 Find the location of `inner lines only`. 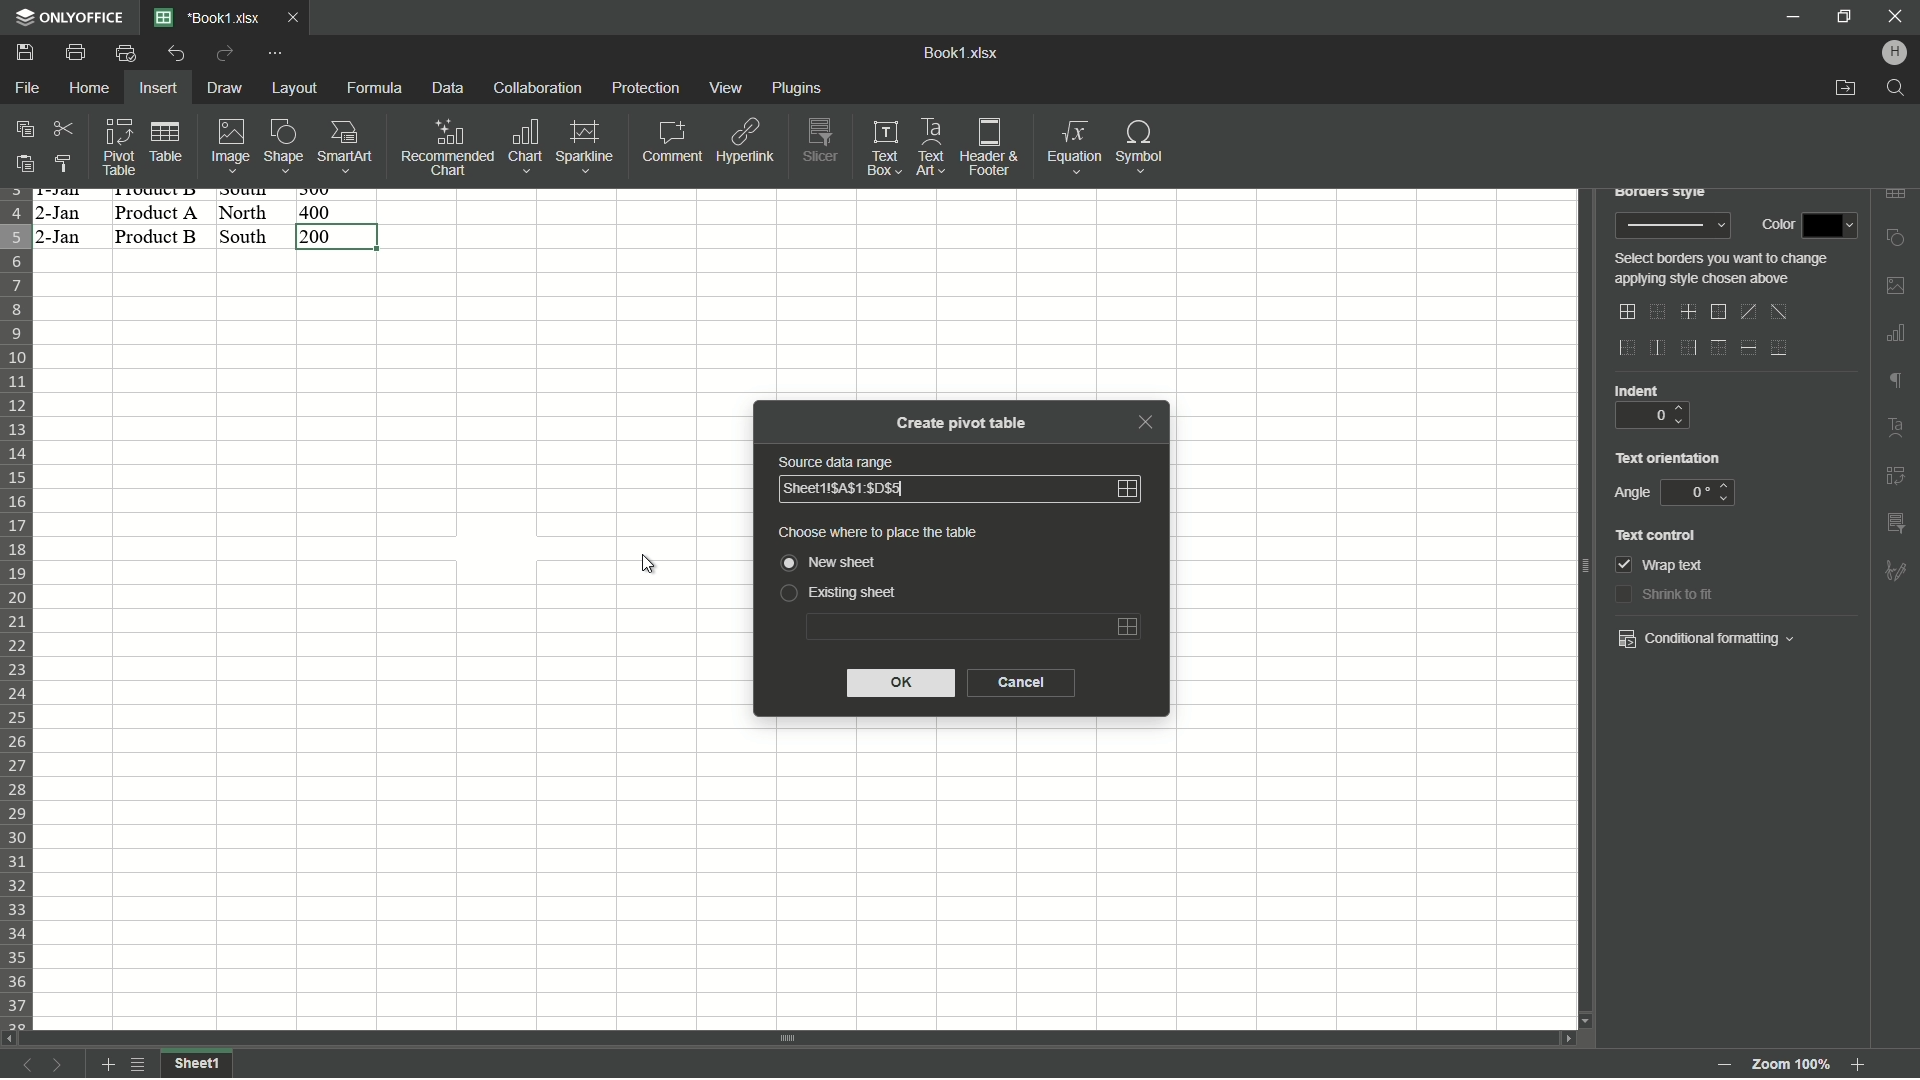

inner lines only is located at coordinates (1684, 313).